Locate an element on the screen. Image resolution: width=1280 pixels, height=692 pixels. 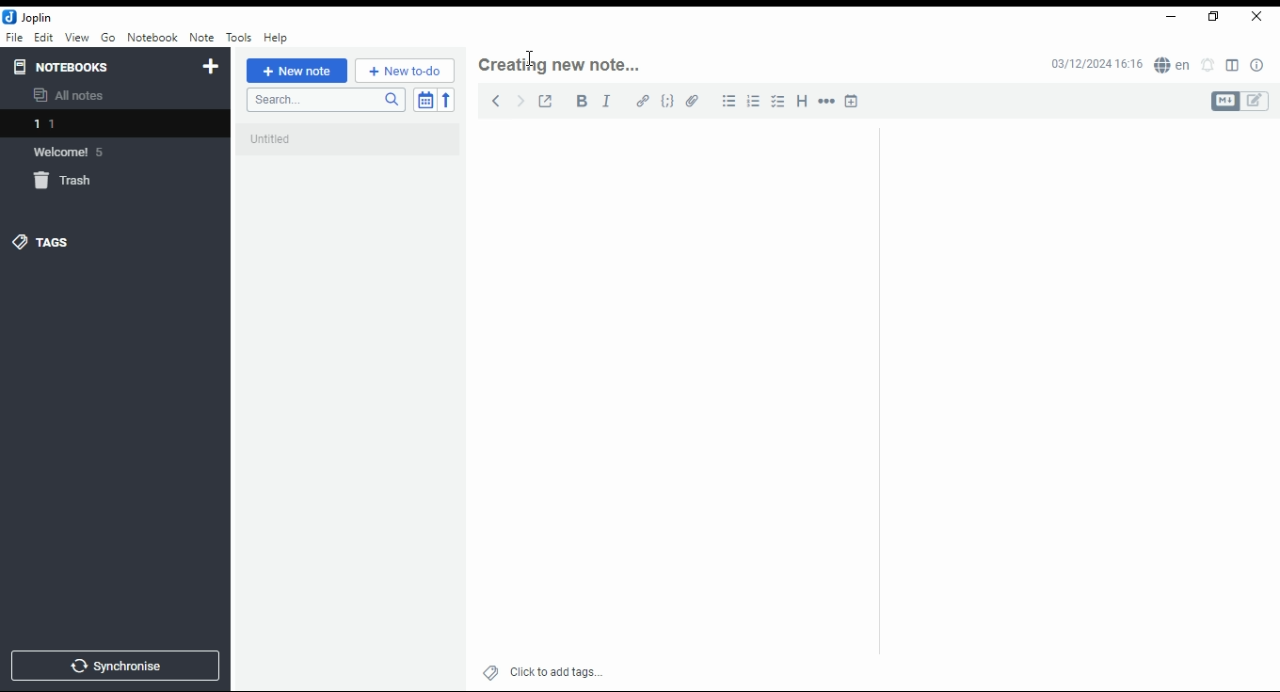
bold is located at coordinates (581, 101).